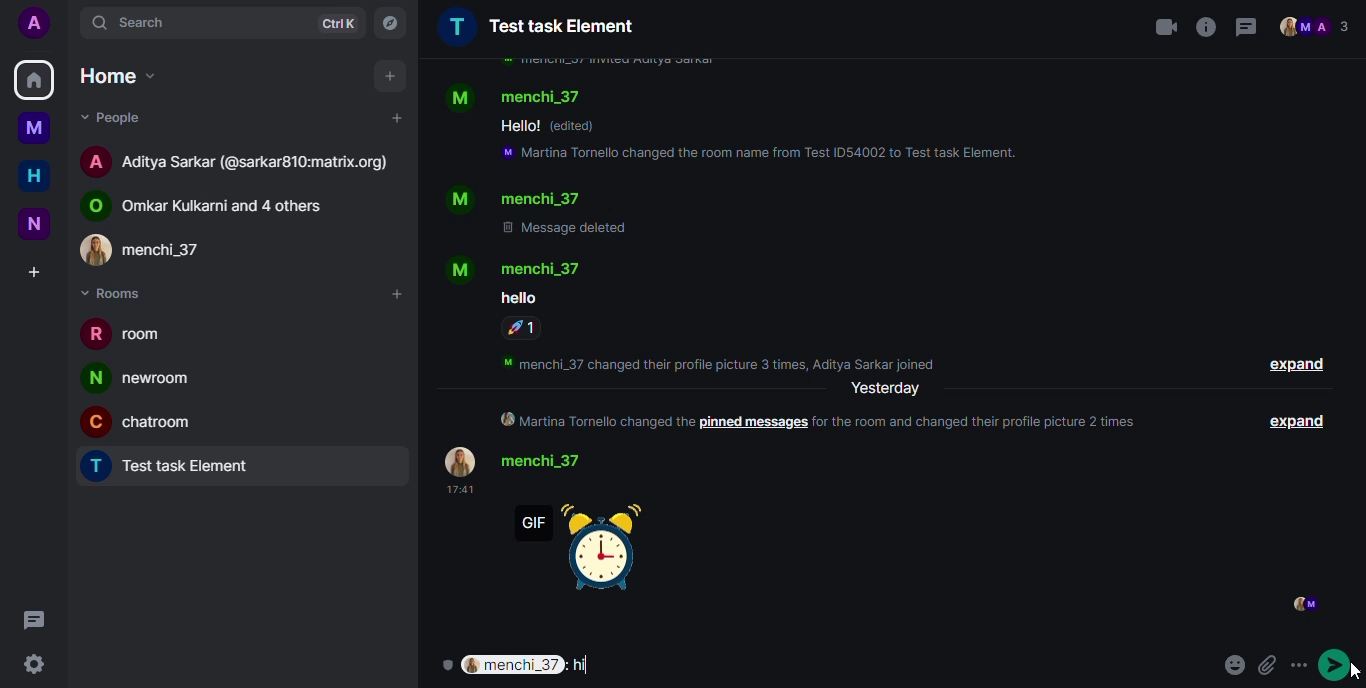 The image size is (1366, 688). What do you see at coordinates (34, 24) in the screenshot?
I see `profile` at bounding box center [34, 24].